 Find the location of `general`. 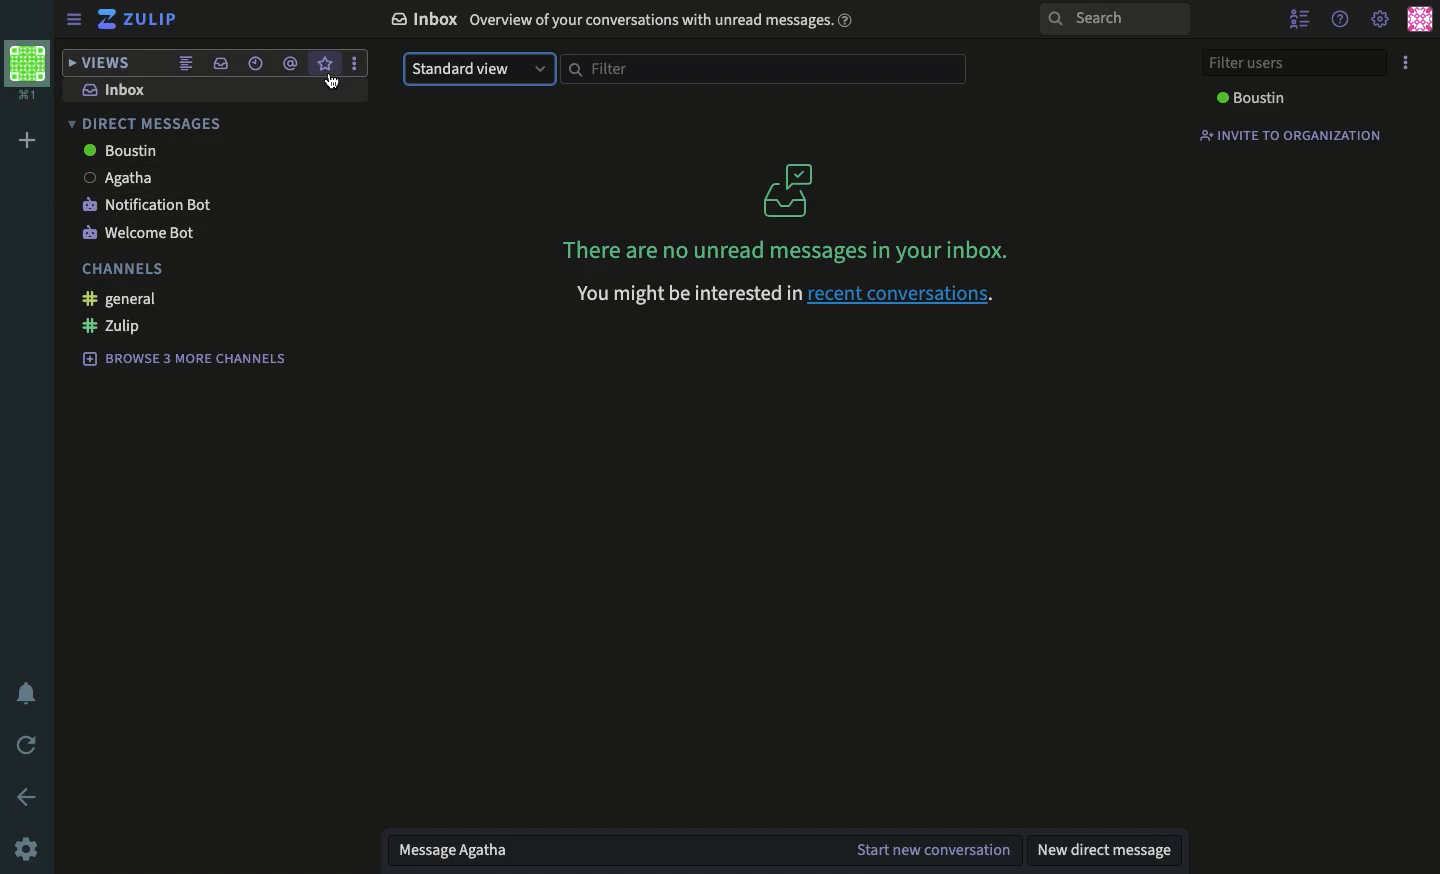

general is located at coordinates (115, 300).